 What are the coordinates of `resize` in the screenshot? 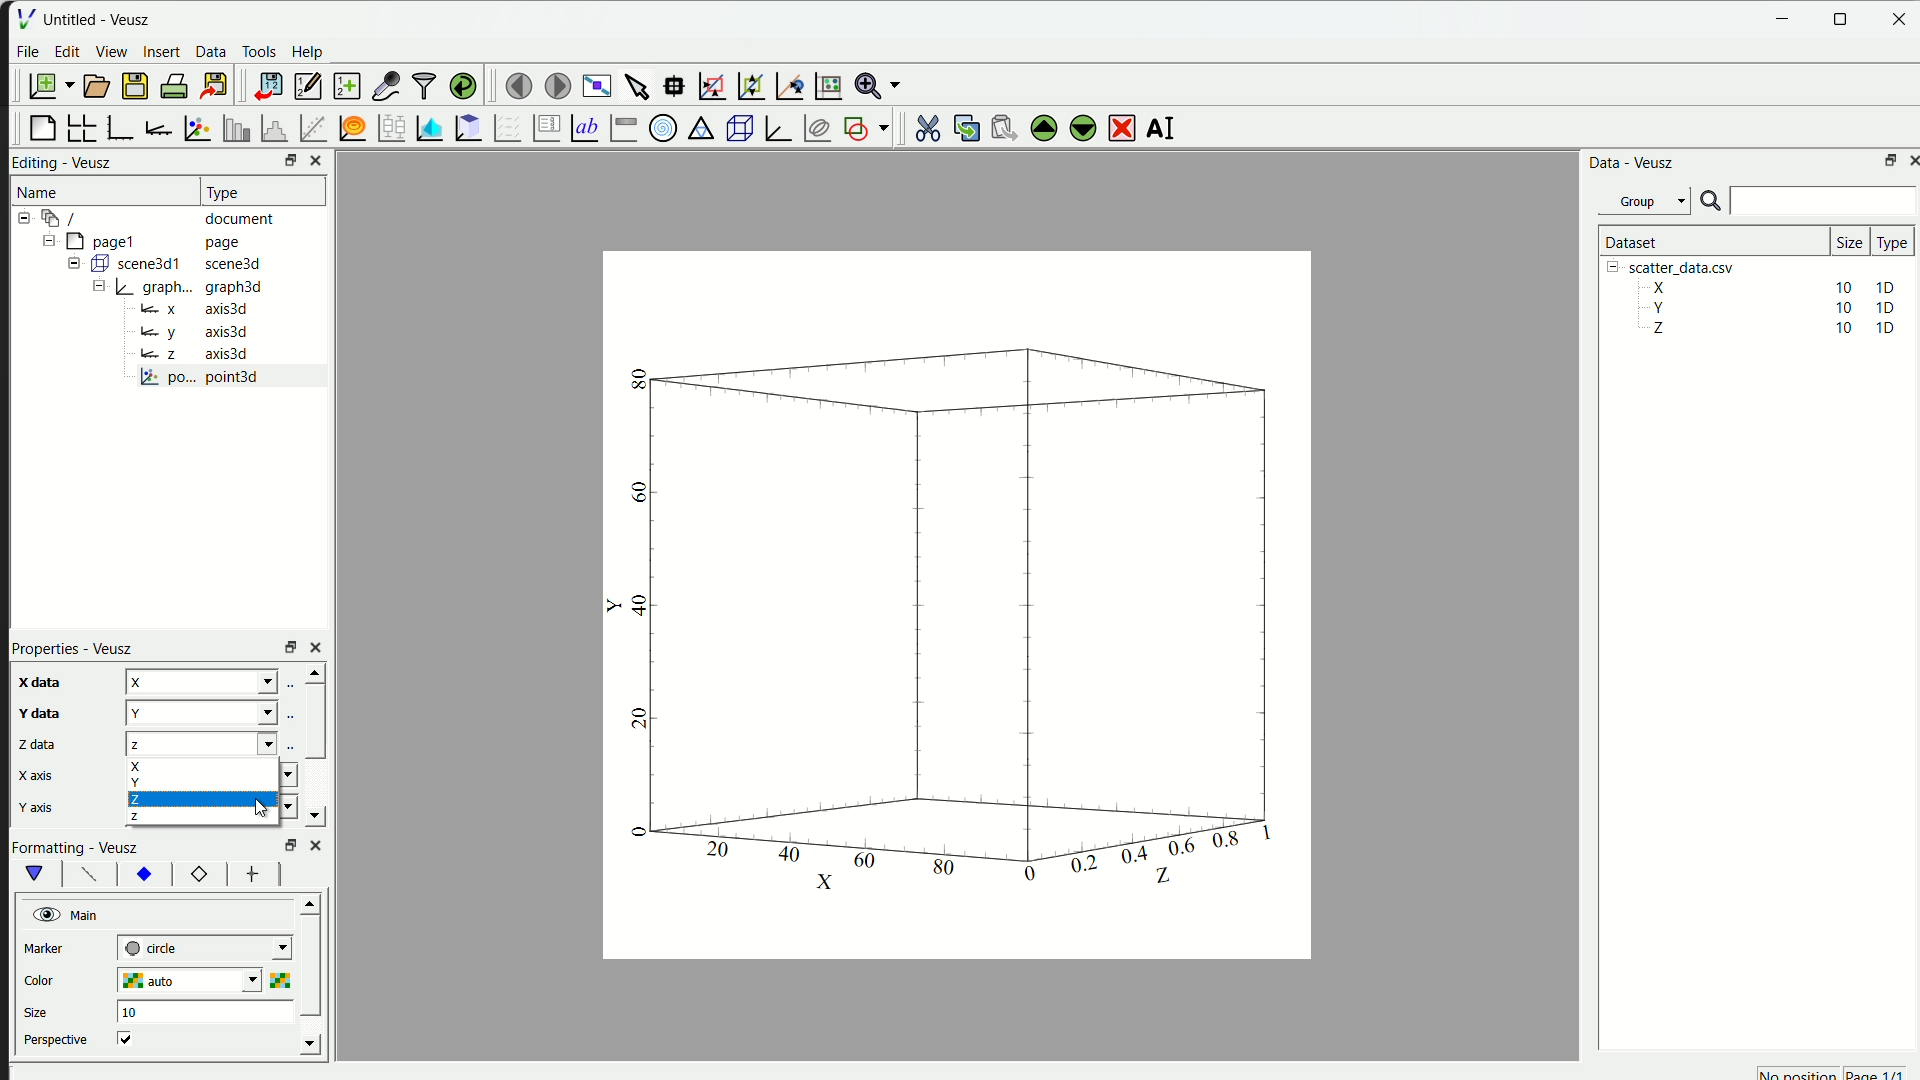 It's located at (283, 162).